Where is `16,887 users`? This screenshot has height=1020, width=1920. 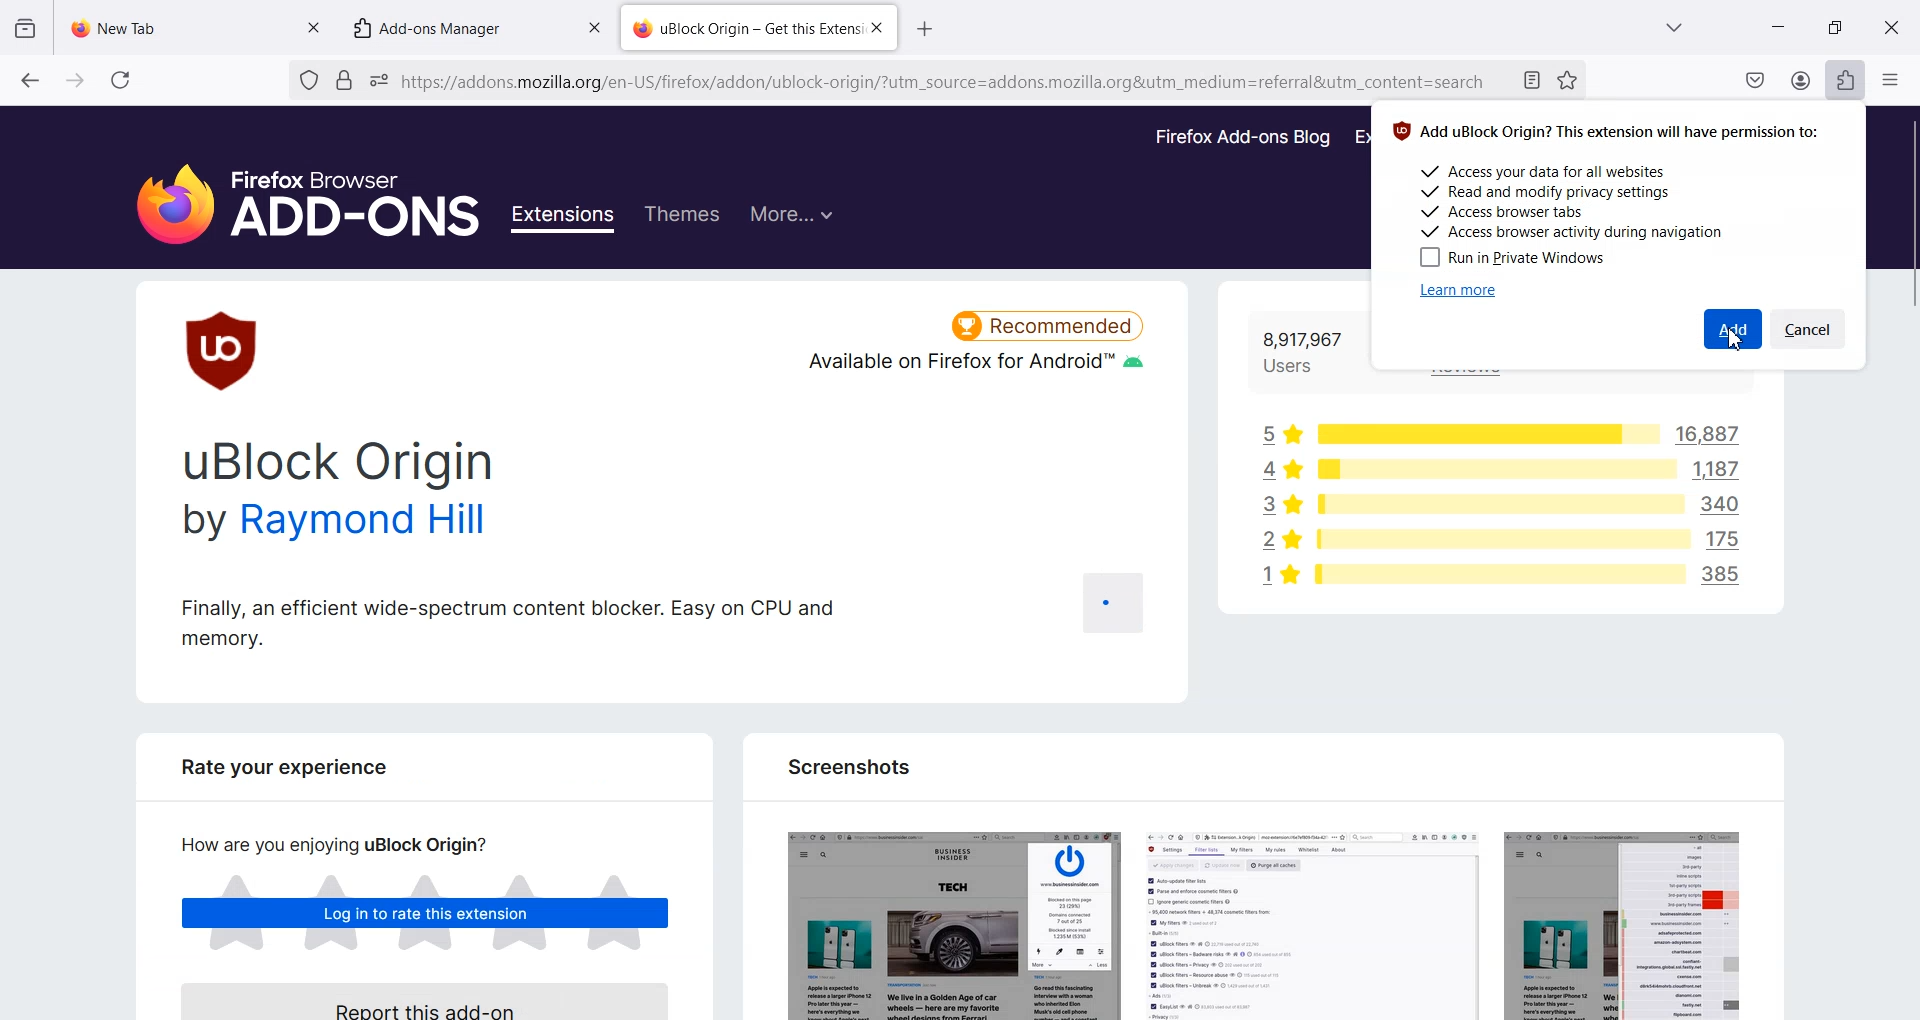
16,887 users is located at coordinates (1697, 434).